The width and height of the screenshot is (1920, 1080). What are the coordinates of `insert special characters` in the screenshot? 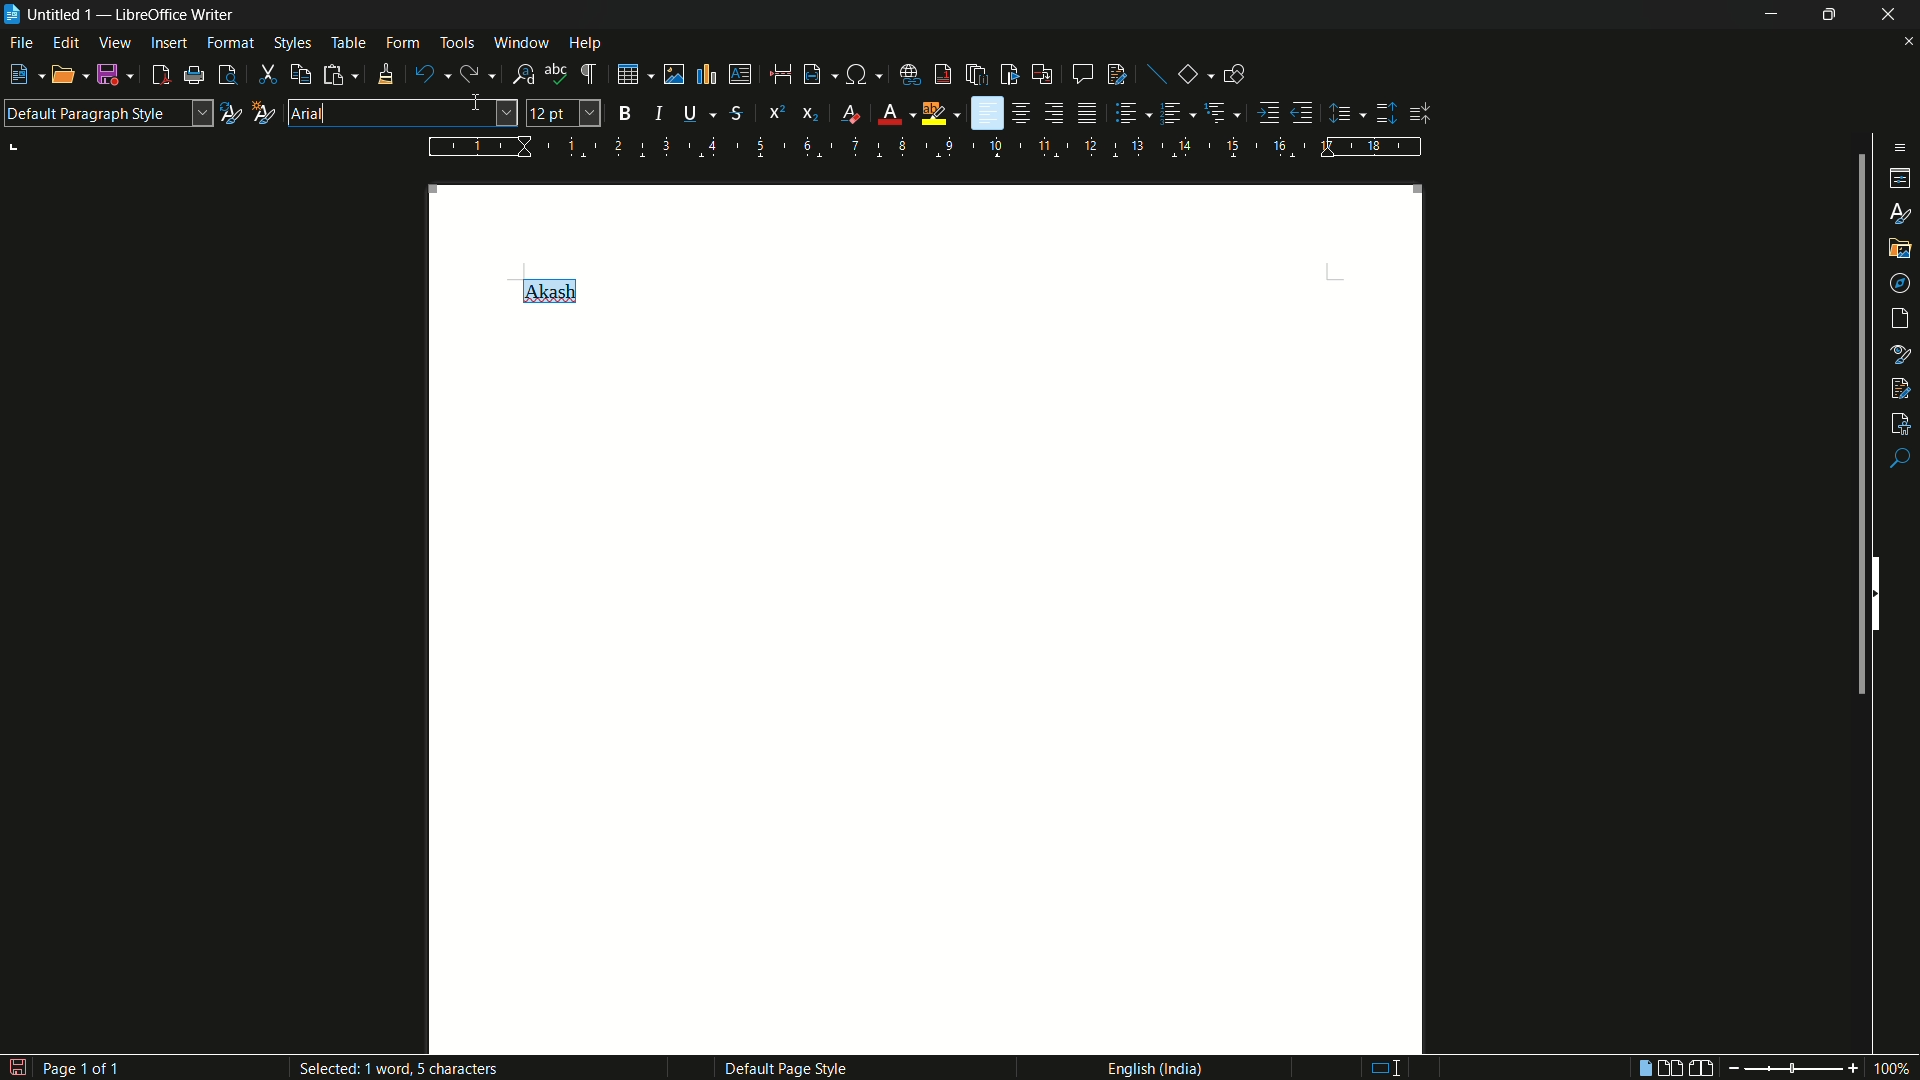 It's located at (864, 76).